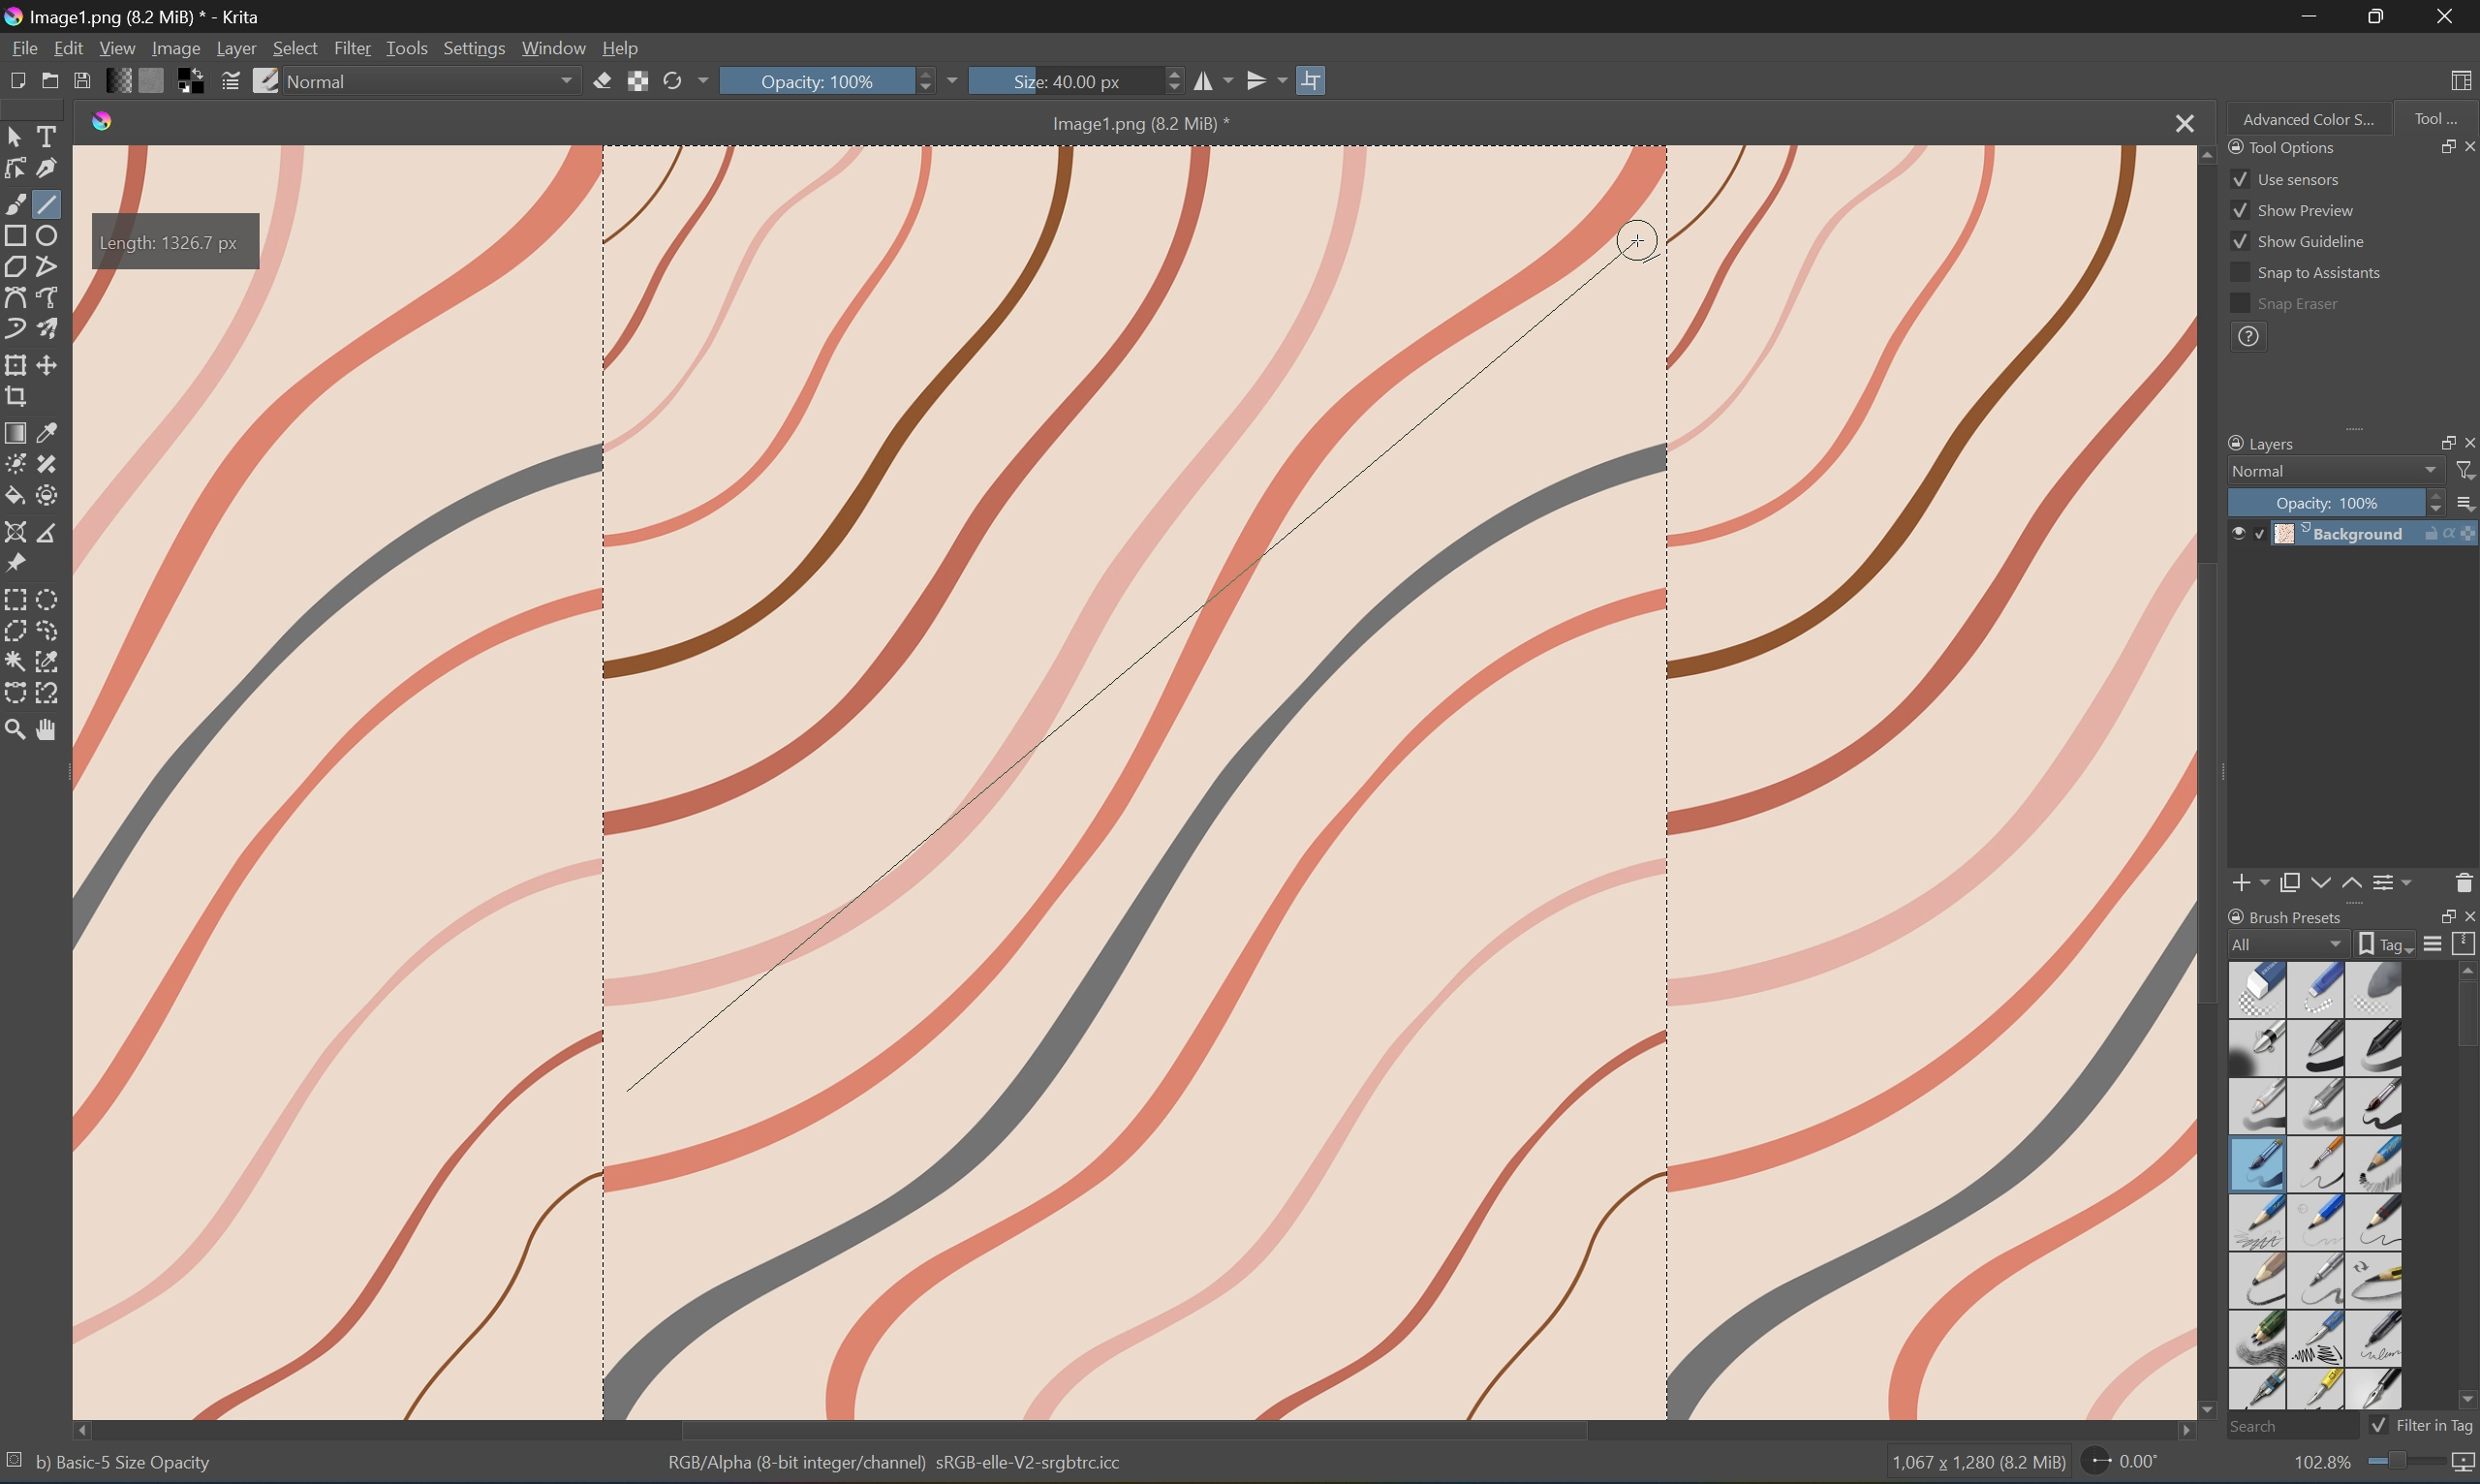 Image resolution: width=2480 pixels, height=1484 pixels. I want to click on Close, so click(2179, 123).